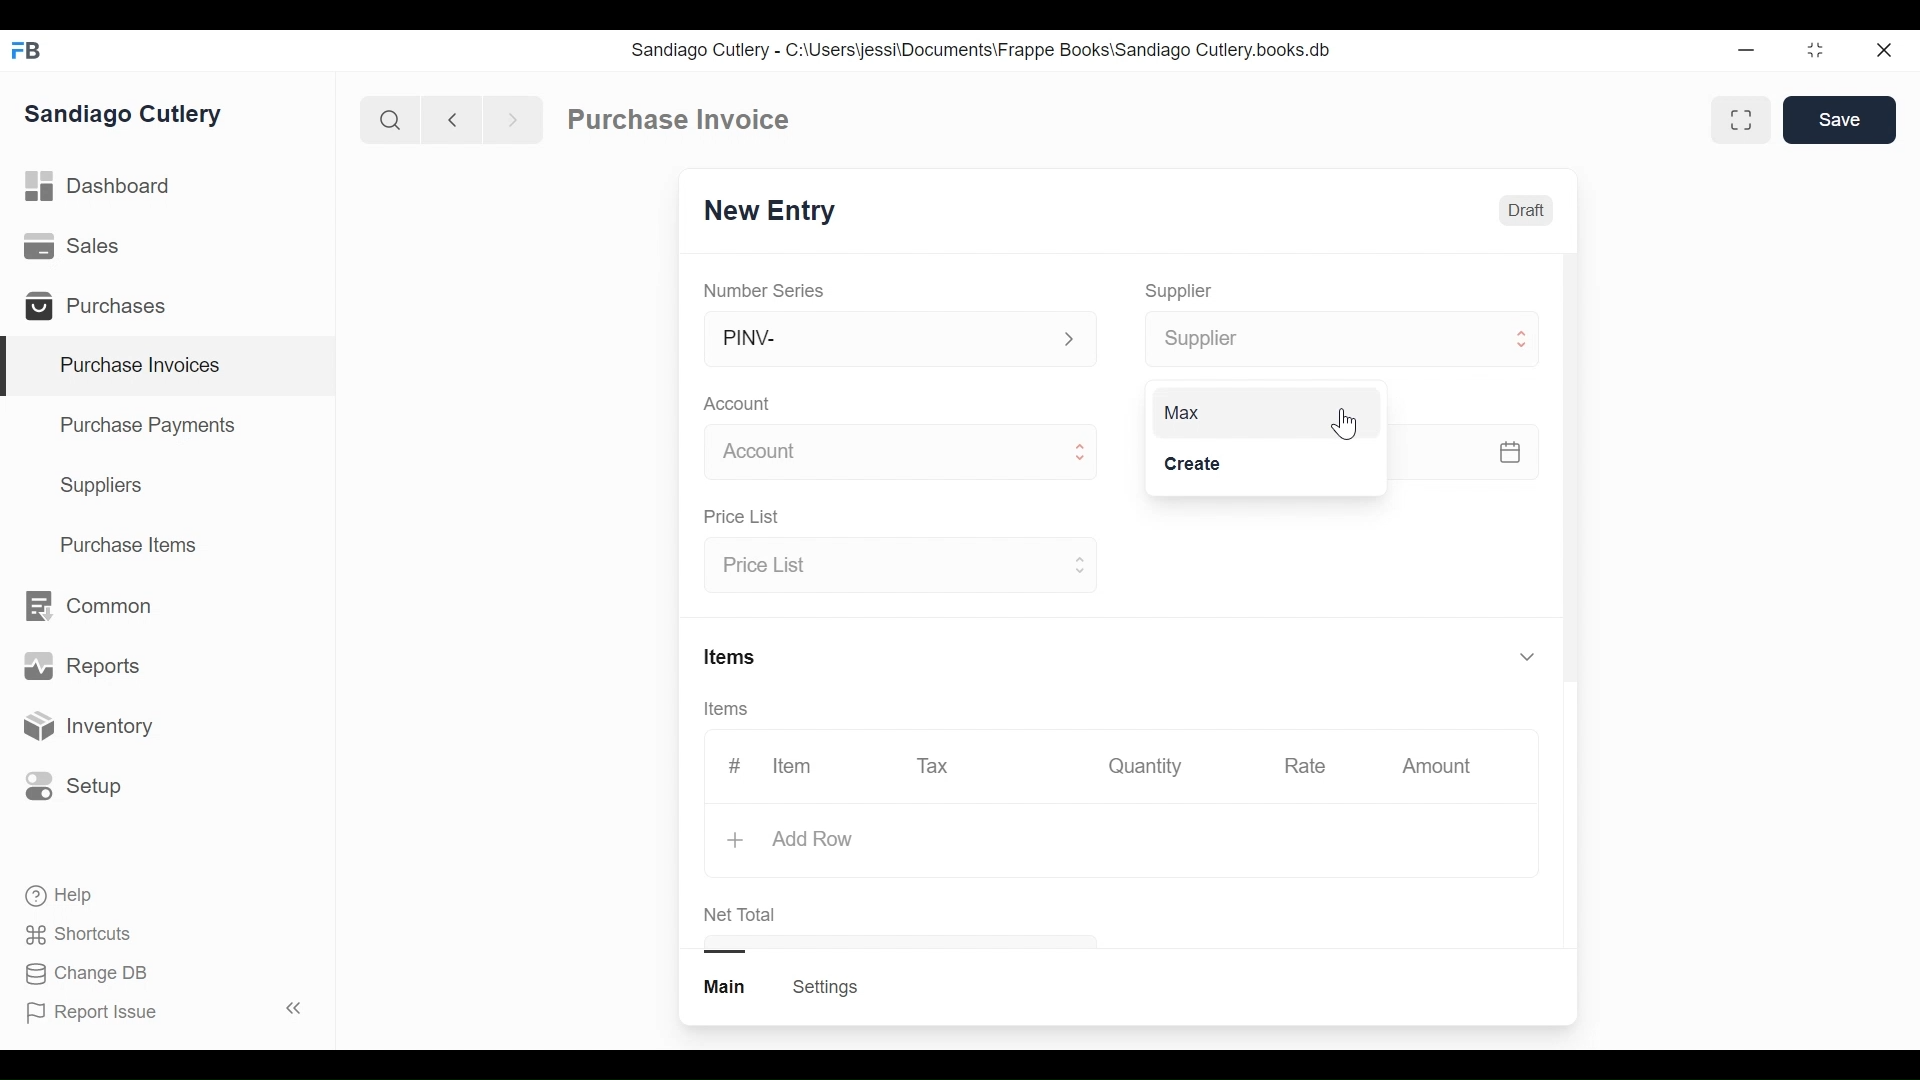 Image resolution: width=1920 pixels, height=1080 pixels. I want to click on Item, so click(790, 766).